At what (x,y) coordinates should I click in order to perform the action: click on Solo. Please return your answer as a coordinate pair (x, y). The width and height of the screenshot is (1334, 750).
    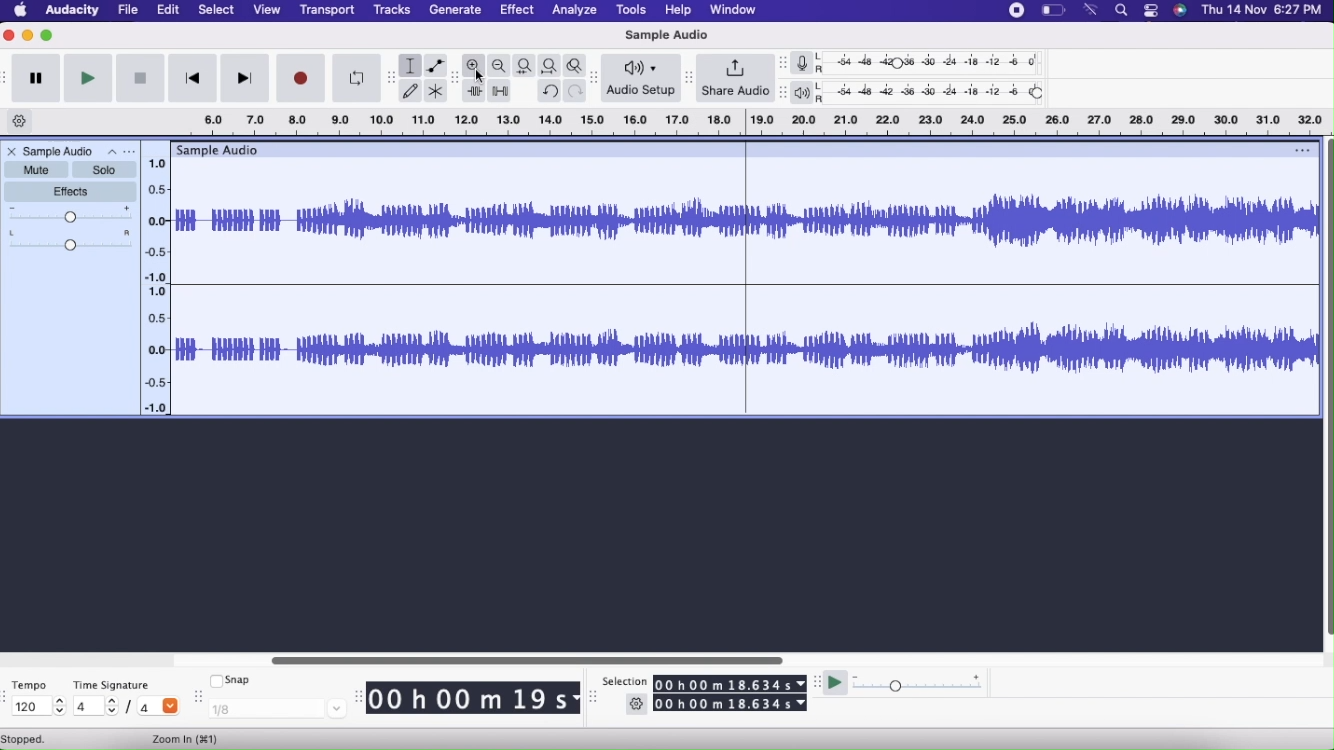
    Looking at the image, I should click on (105, 170).